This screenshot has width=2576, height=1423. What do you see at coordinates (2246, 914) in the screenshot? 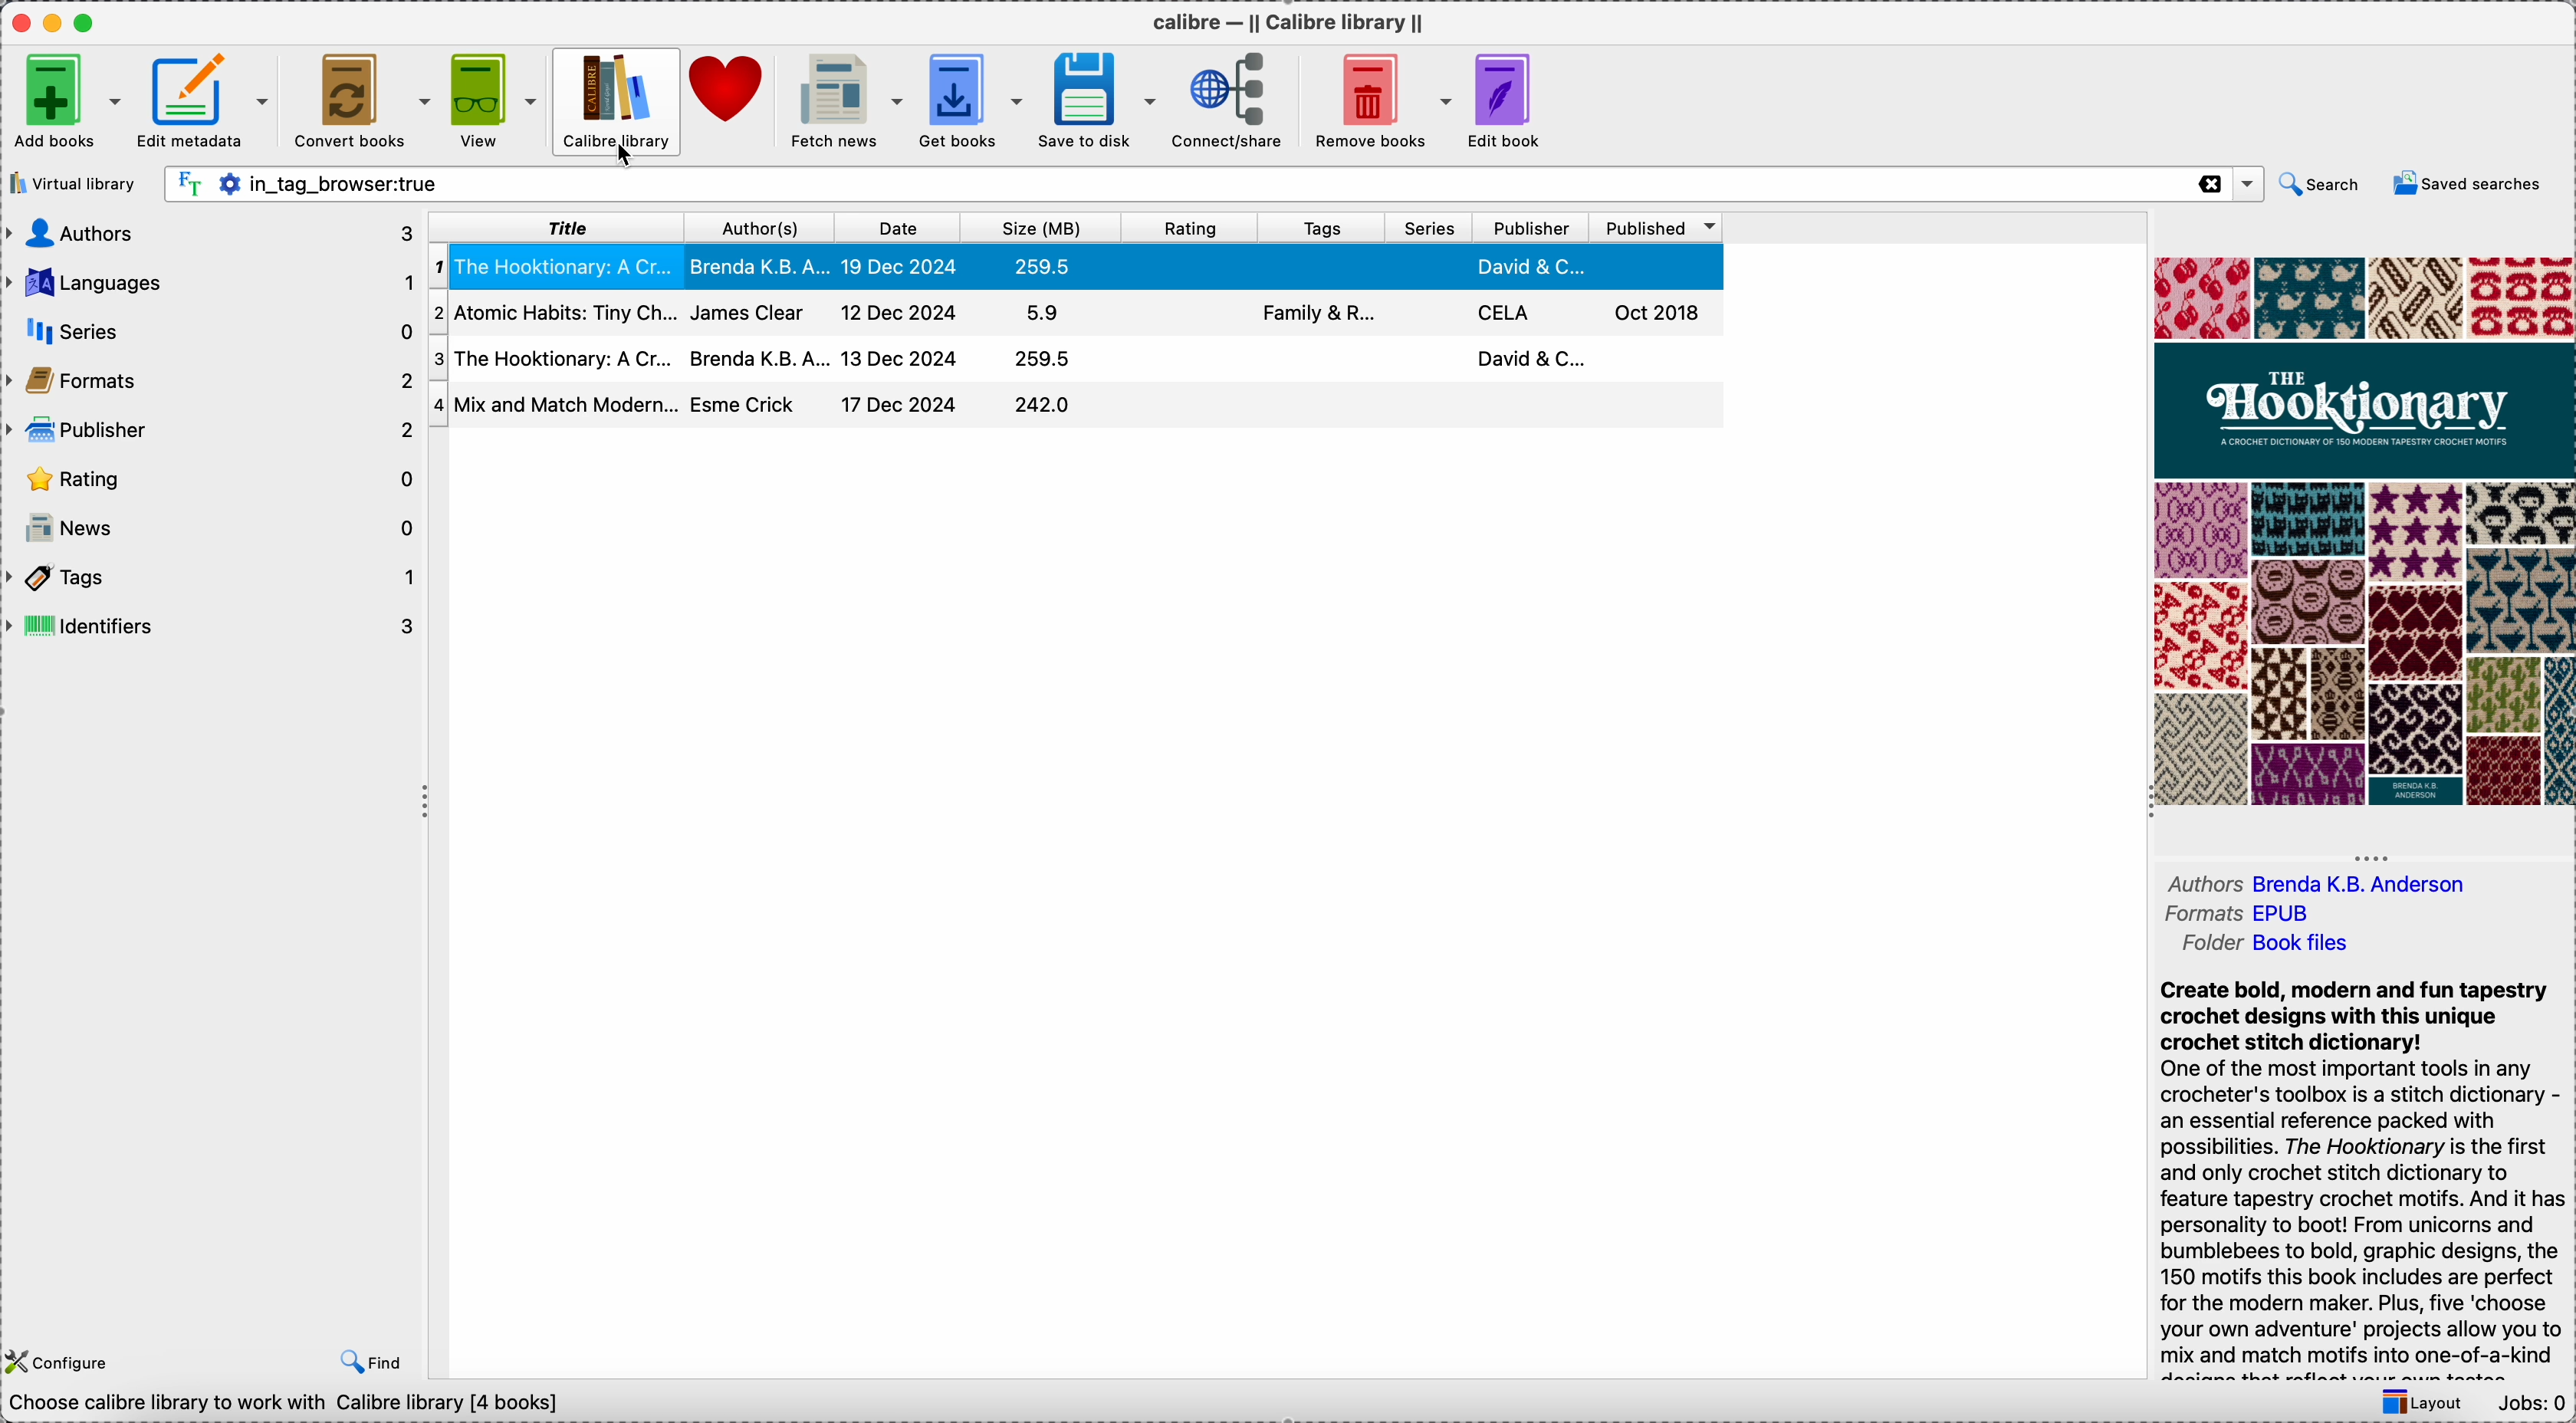
I see `formats` at bounding box center [2246, 914].